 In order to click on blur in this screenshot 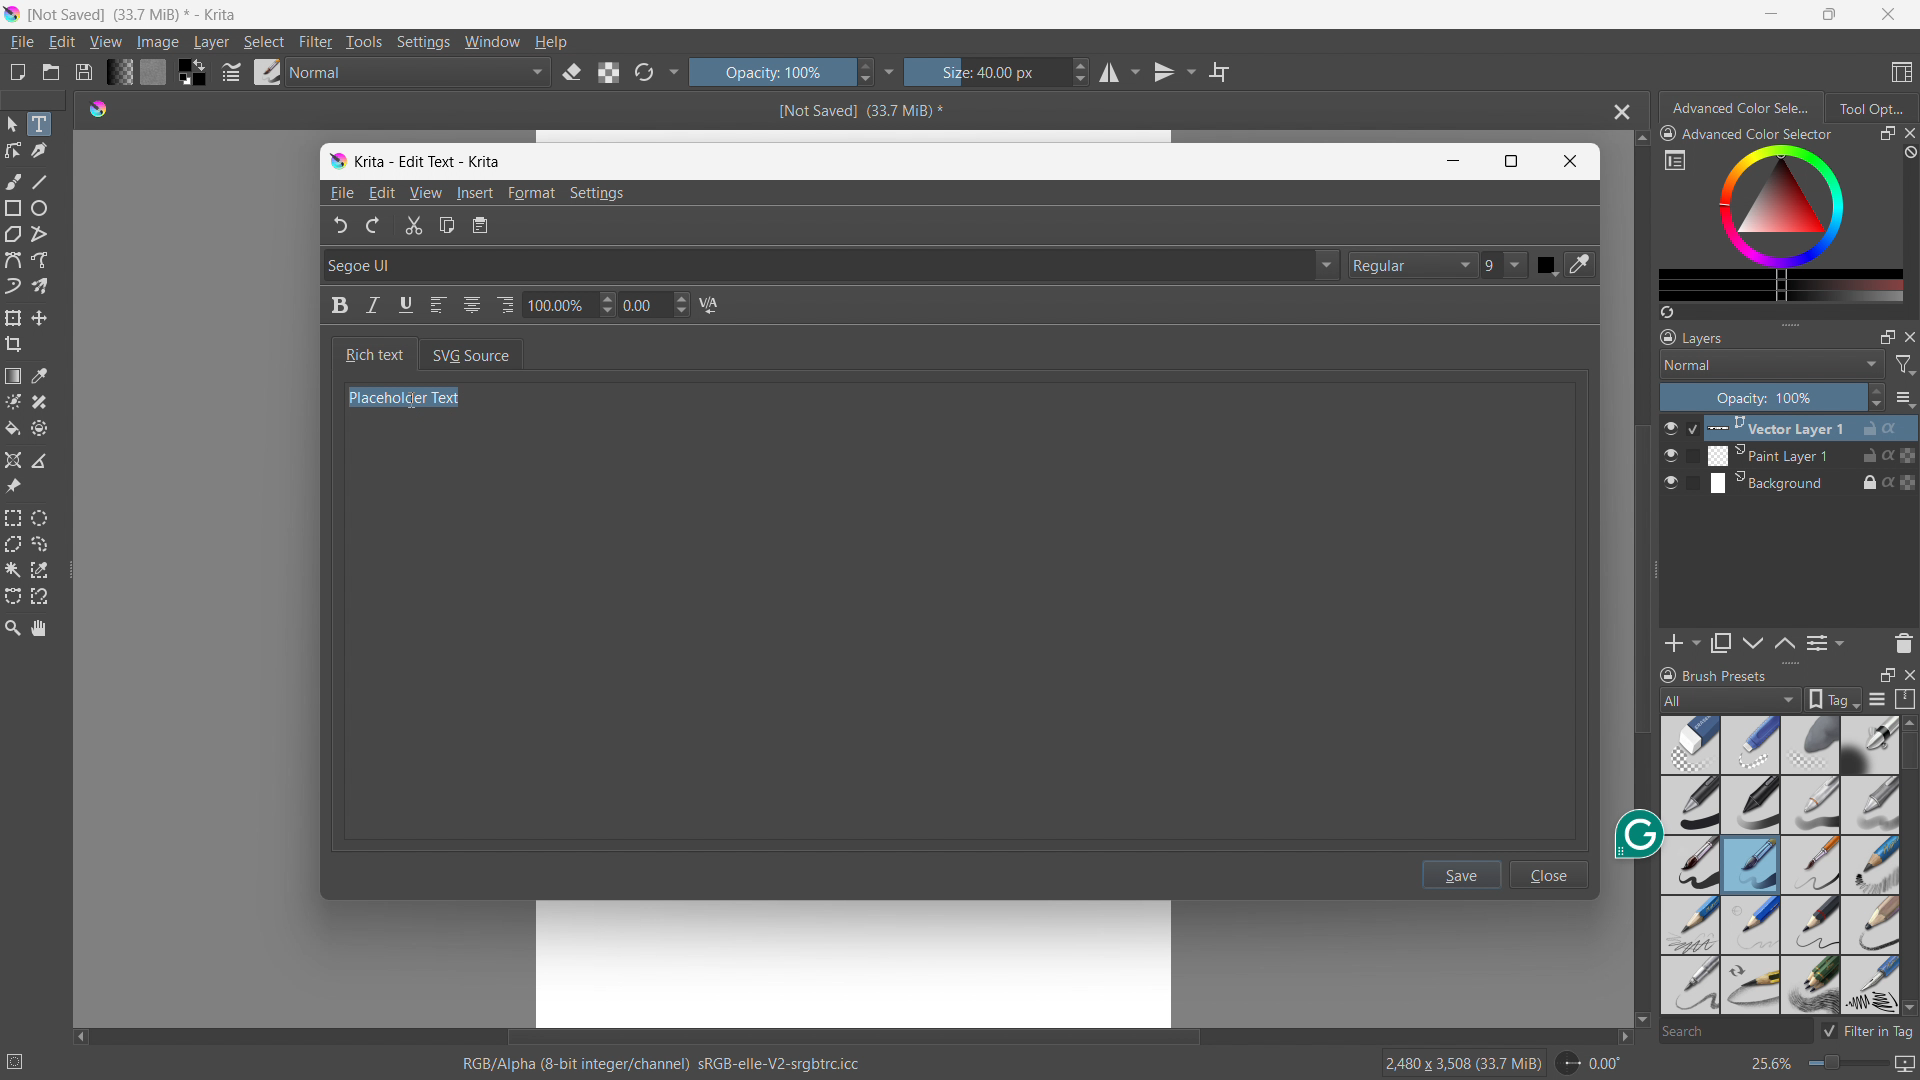, I will do `click(1809, 745)`.